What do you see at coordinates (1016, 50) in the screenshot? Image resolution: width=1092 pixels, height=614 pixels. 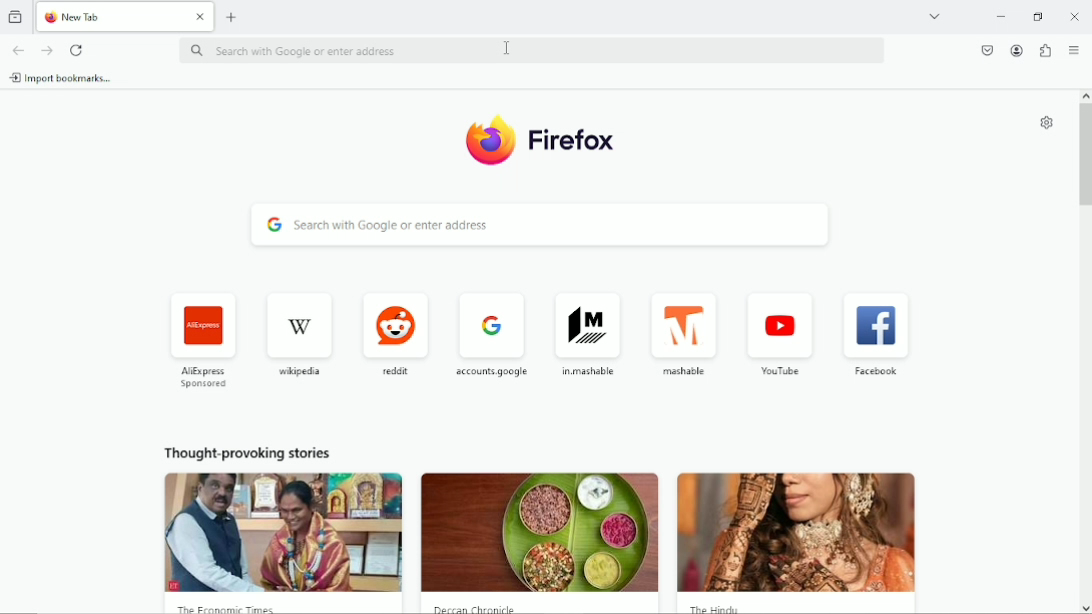 I see `account` at bounding box center [1016, 50].